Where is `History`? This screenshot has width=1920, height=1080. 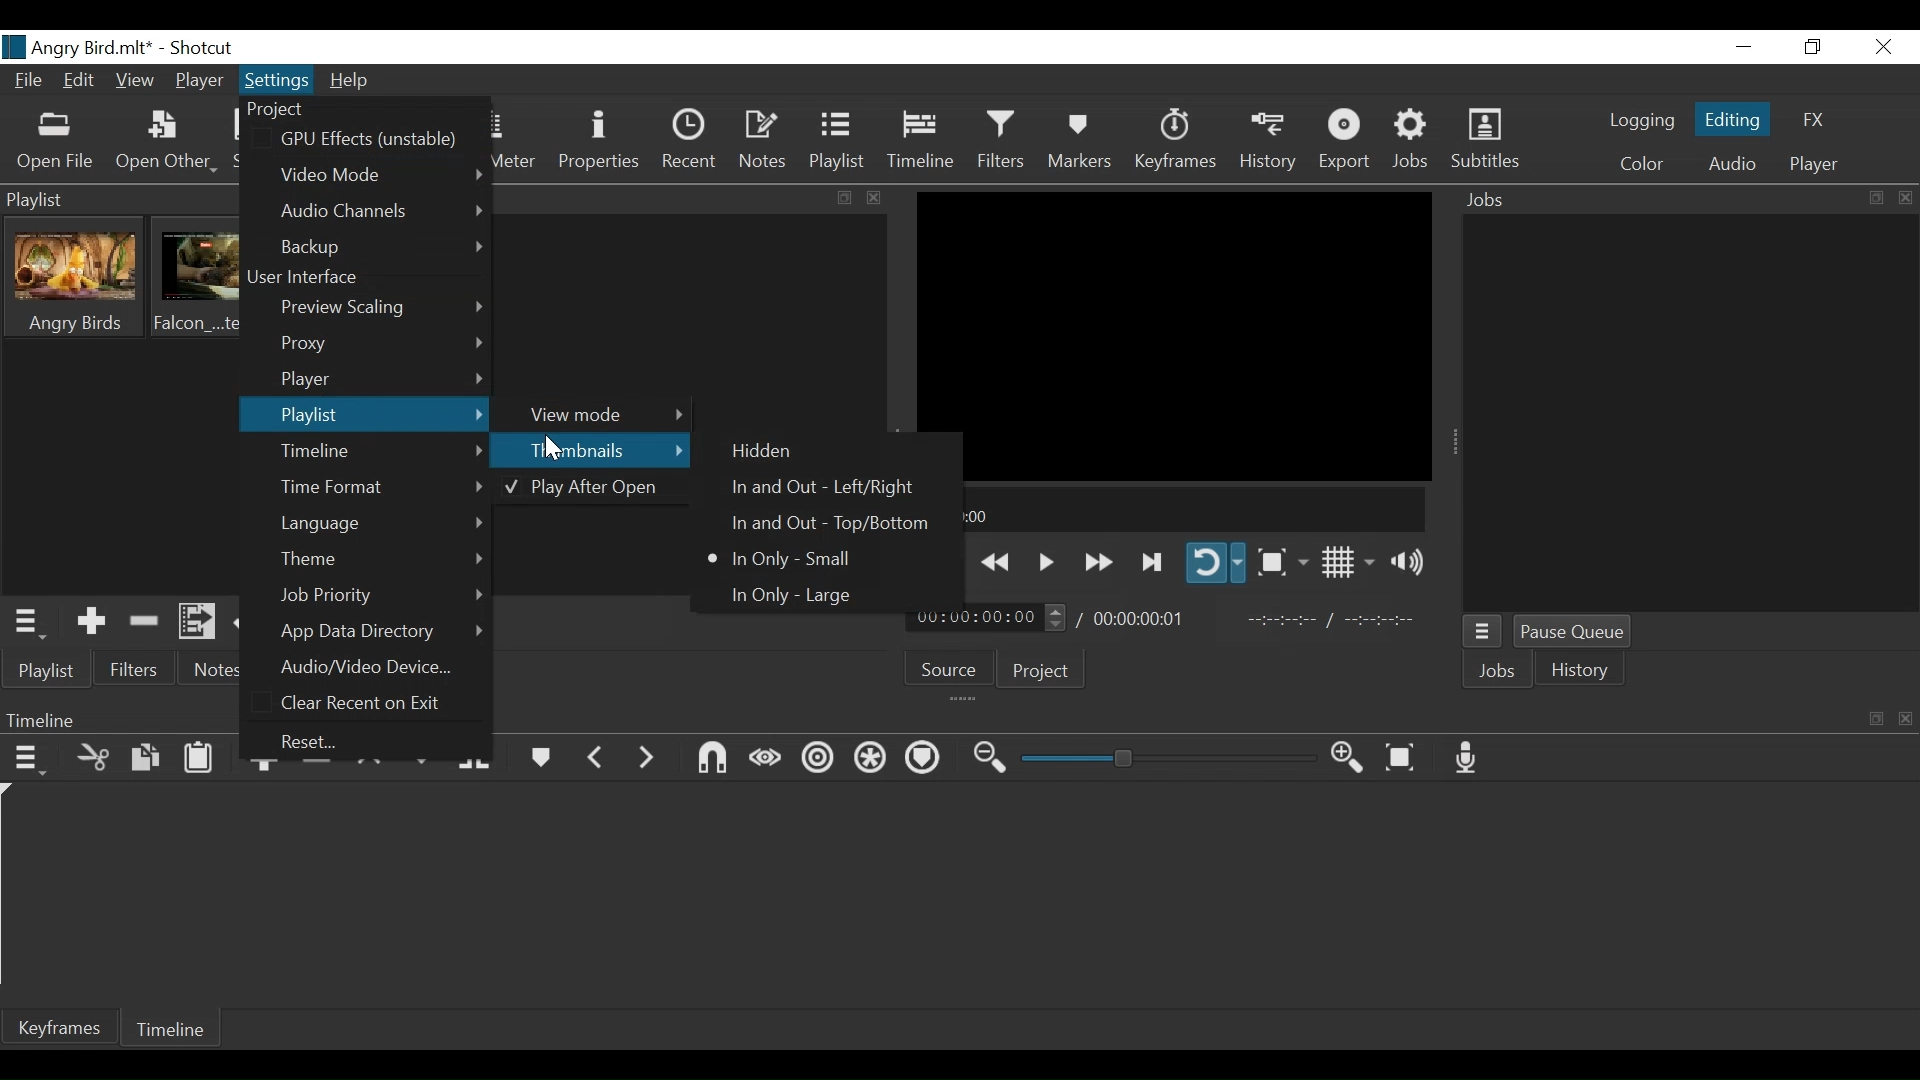 History is located at coordinates (1271, 143).